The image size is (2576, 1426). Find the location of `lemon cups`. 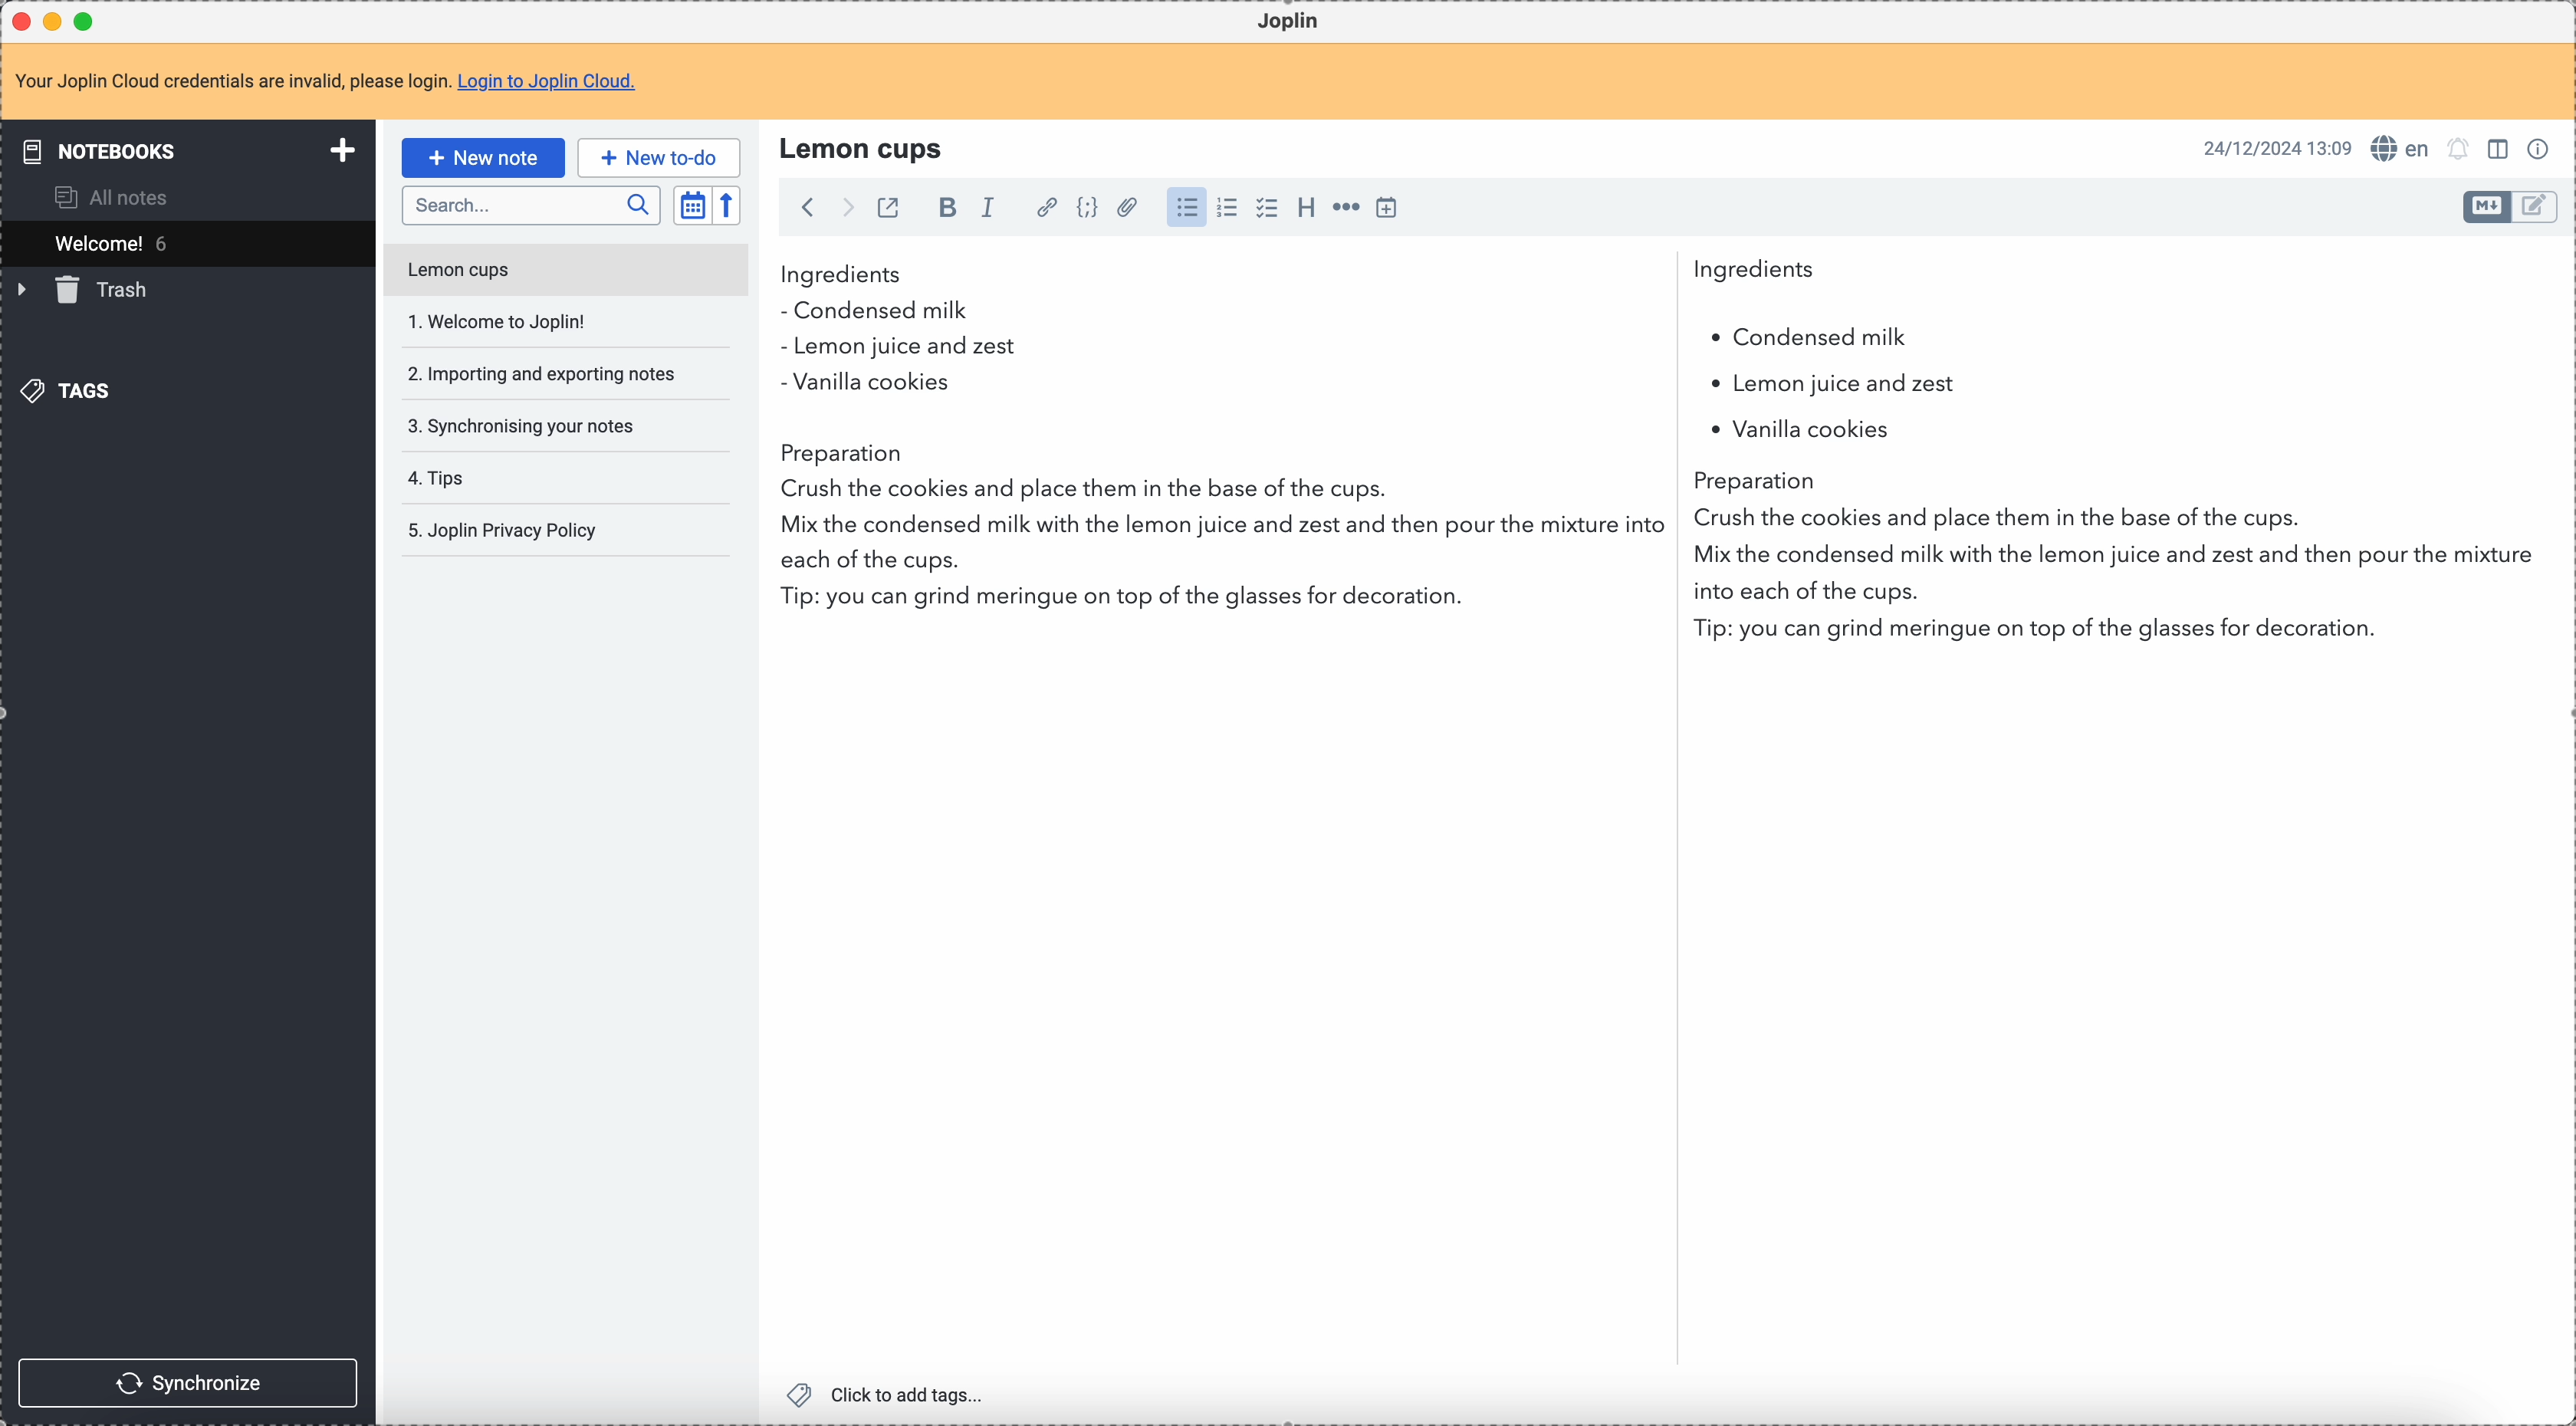

lemon cups is located at coordinates (564, 274).